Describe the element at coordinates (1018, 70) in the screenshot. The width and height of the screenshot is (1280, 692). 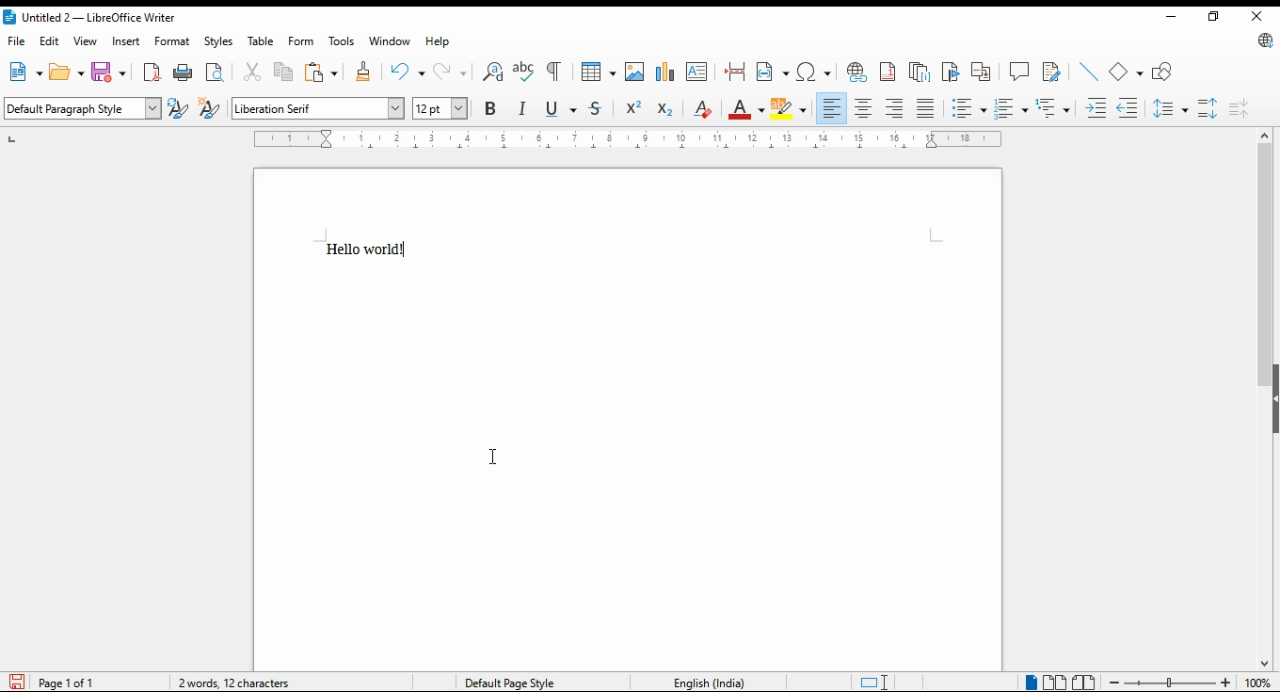
I see `insert comment` at that location.